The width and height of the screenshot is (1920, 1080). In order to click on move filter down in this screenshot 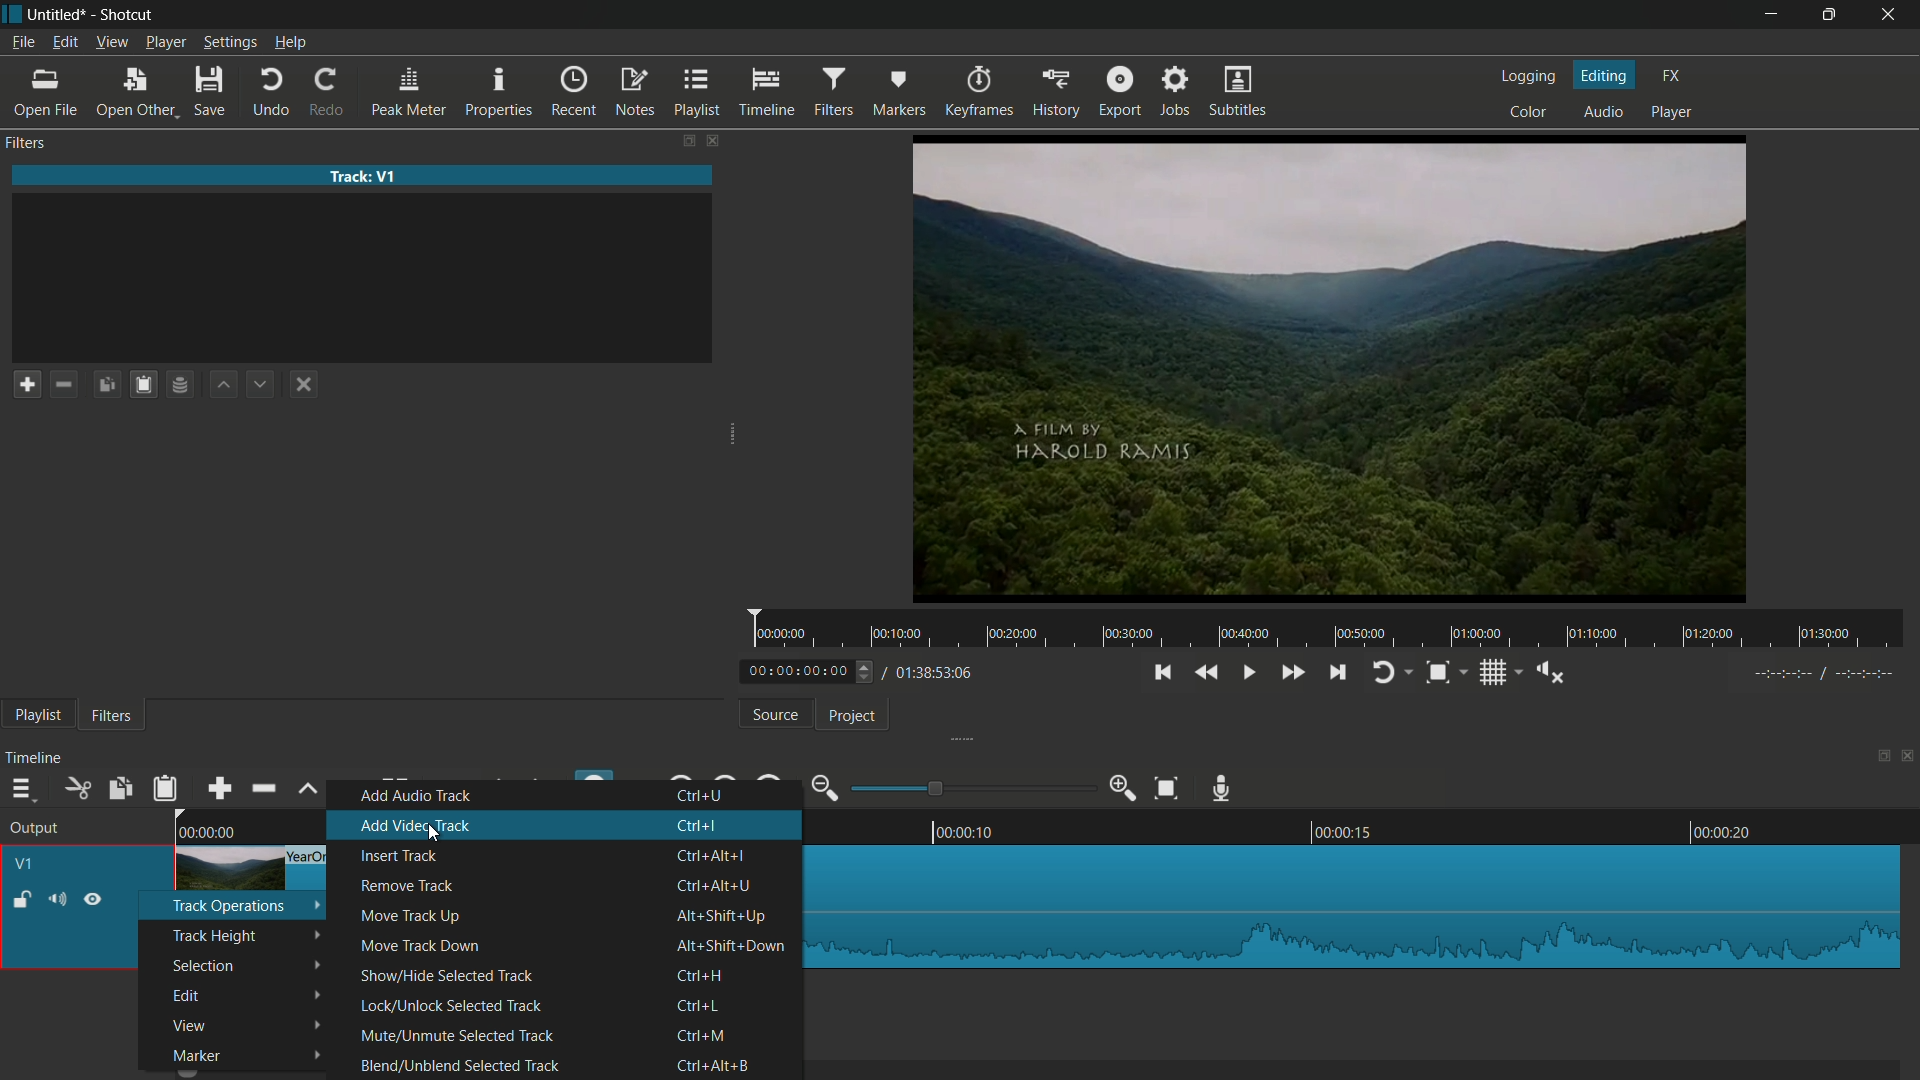, I will do `click(261, 383)`.